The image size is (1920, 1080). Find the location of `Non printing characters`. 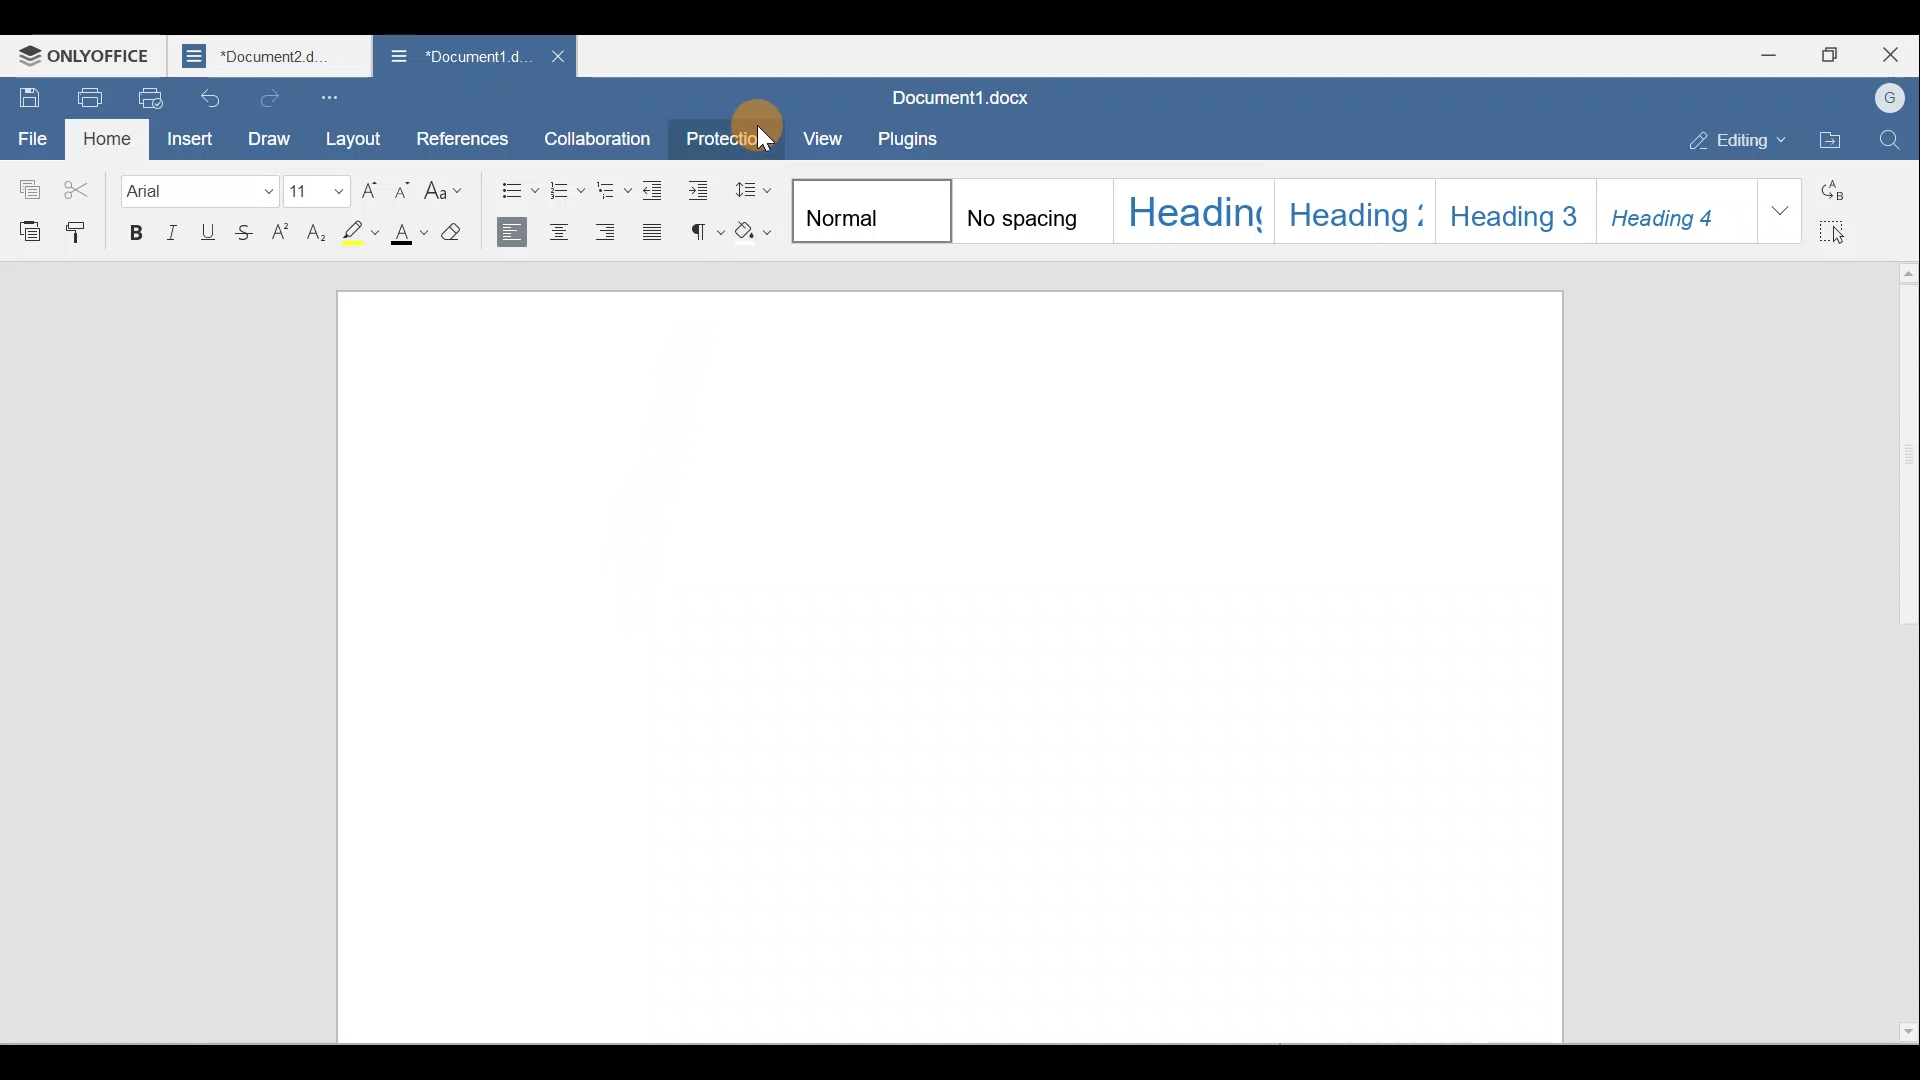

Non printing characters is located at coordinates (700, 231).